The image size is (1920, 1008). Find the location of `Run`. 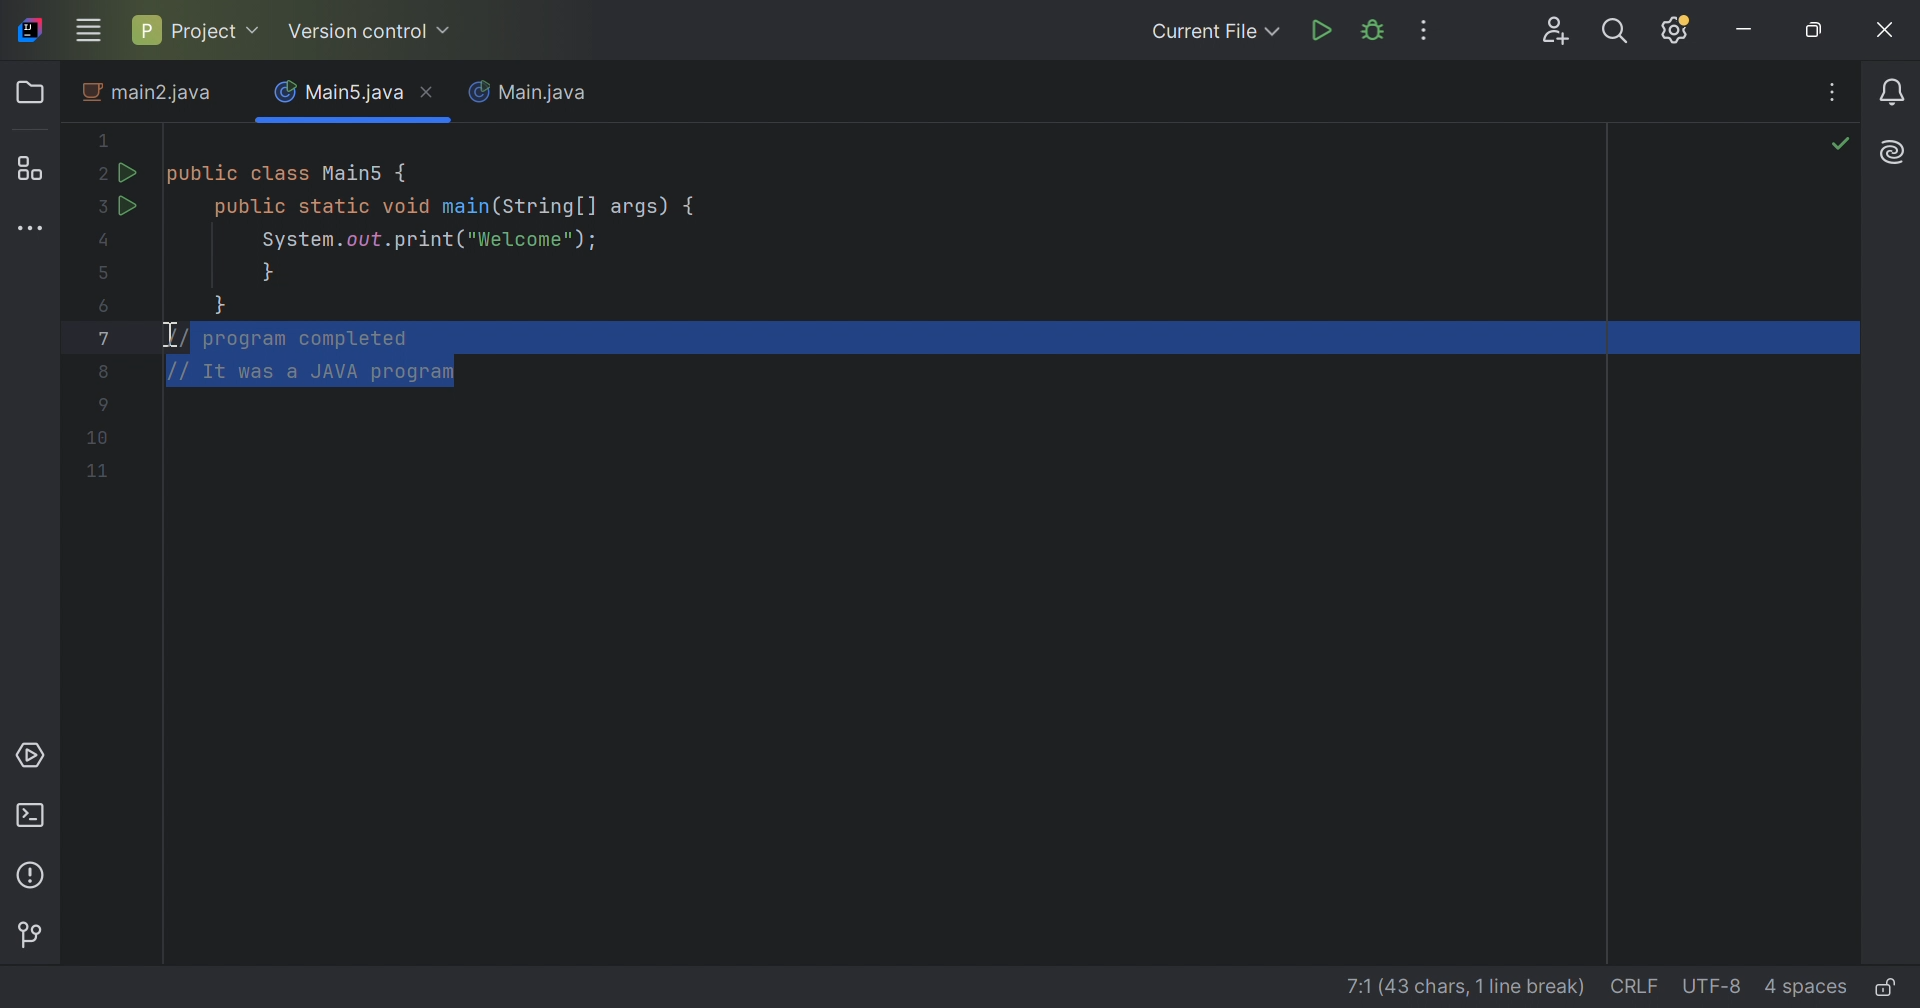

Run is located at coordinates (1325, 30).